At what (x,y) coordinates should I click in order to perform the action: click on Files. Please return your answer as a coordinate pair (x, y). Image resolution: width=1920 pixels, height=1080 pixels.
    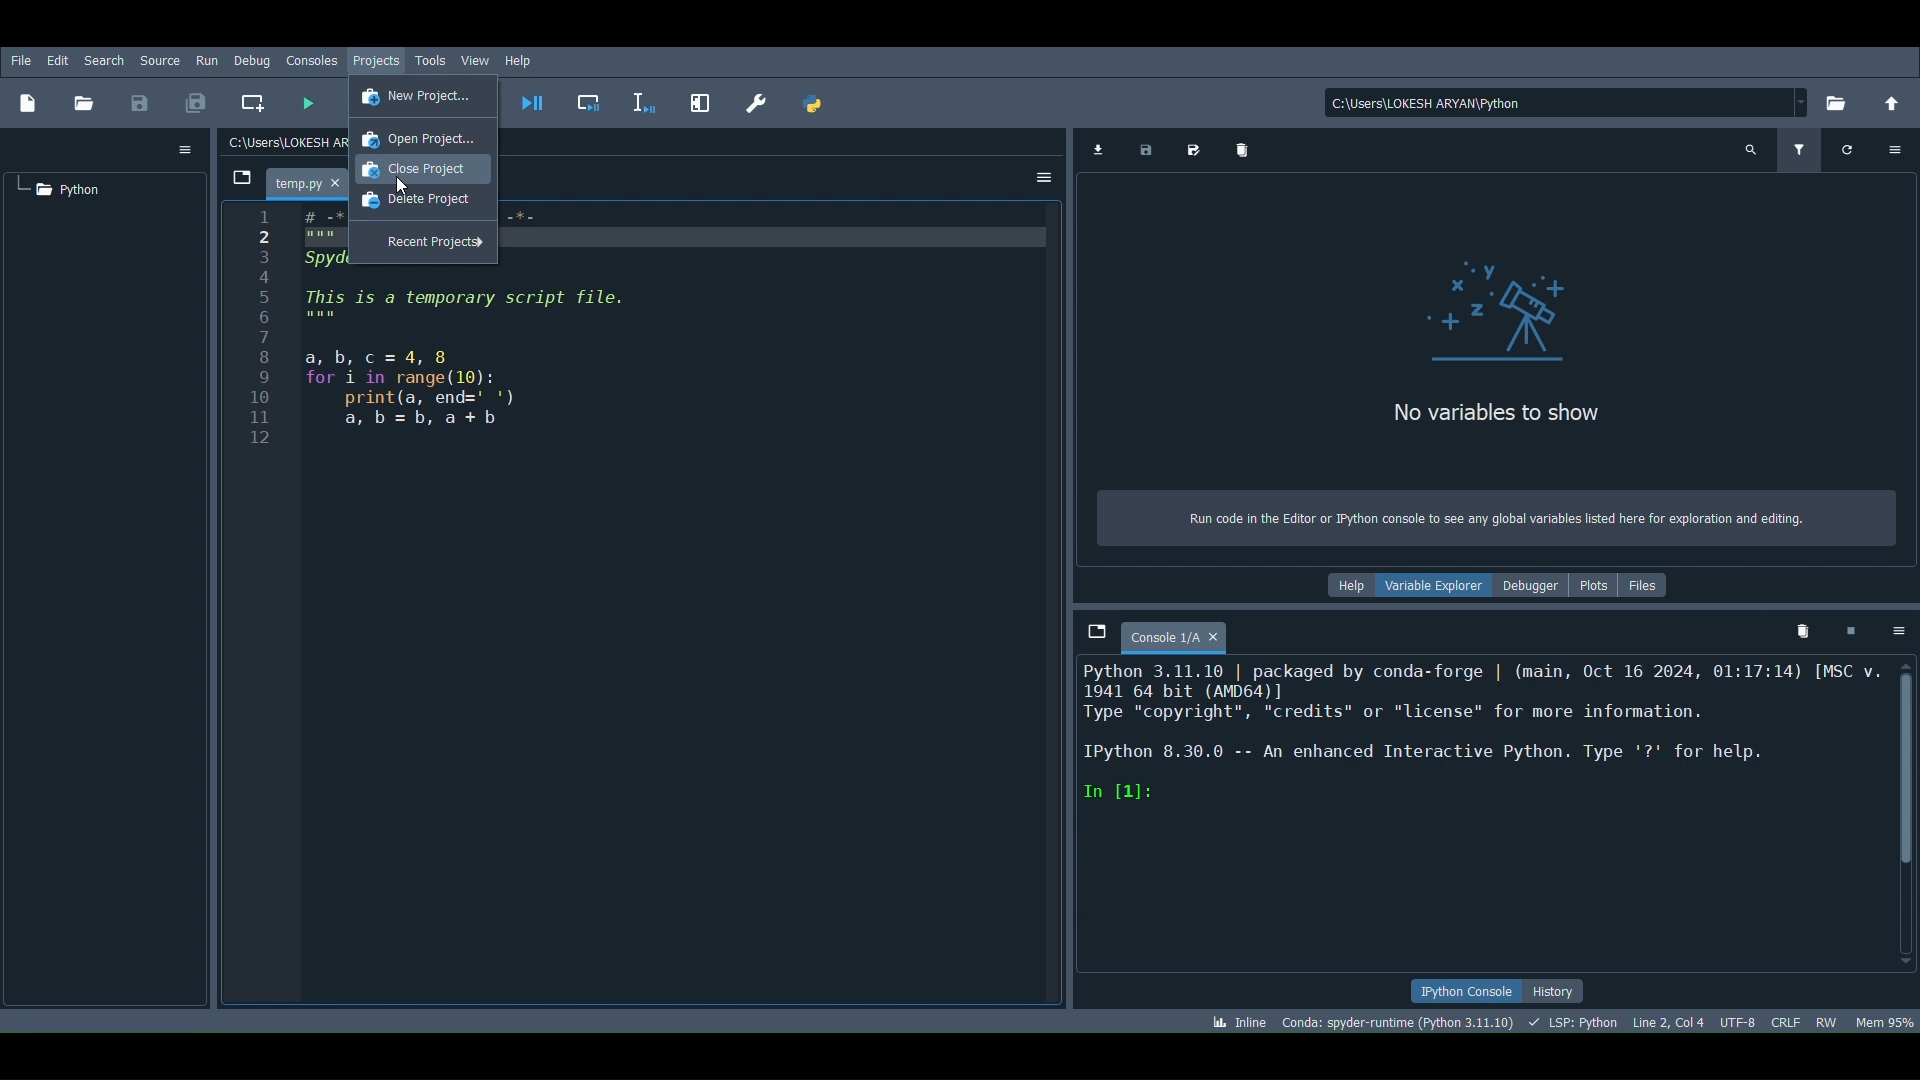
    Looking at the image, I should click on (1645, 585).